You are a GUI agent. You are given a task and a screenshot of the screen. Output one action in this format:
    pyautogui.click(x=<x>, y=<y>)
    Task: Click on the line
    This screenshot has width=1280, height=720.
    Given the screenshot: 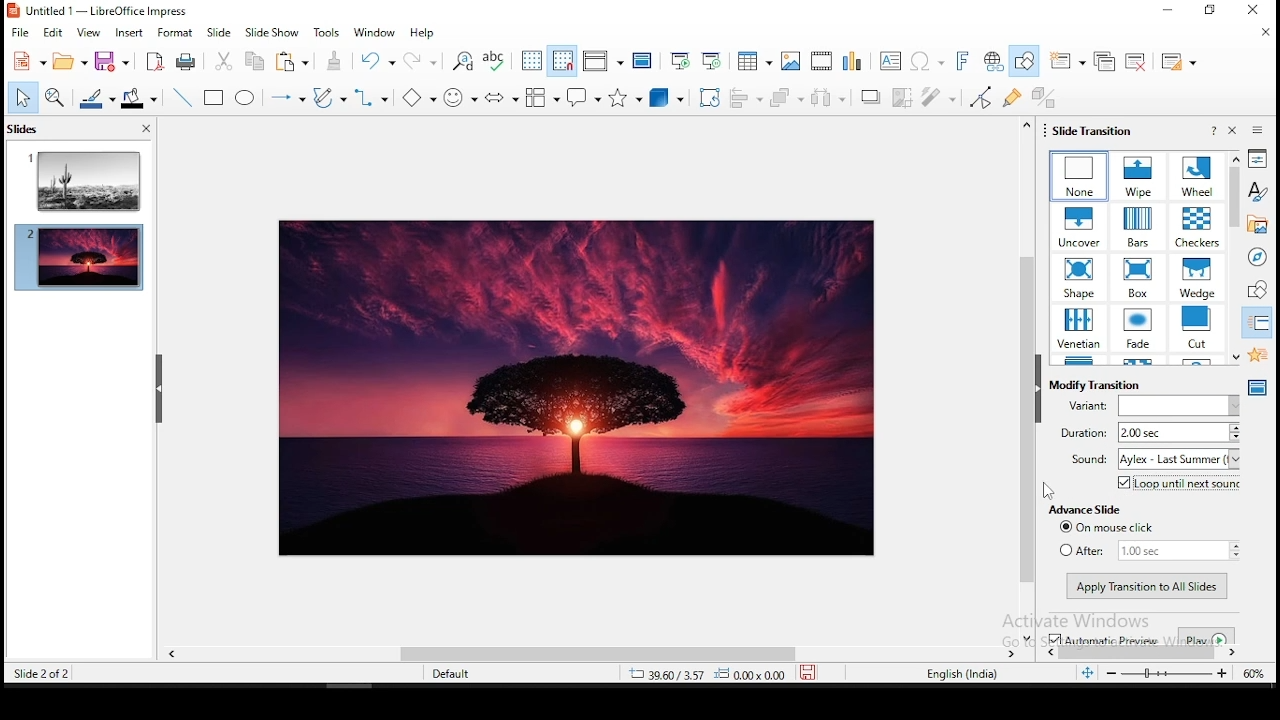 What is the action you would take?
    pyautogui.click(x=182, y=97)
    